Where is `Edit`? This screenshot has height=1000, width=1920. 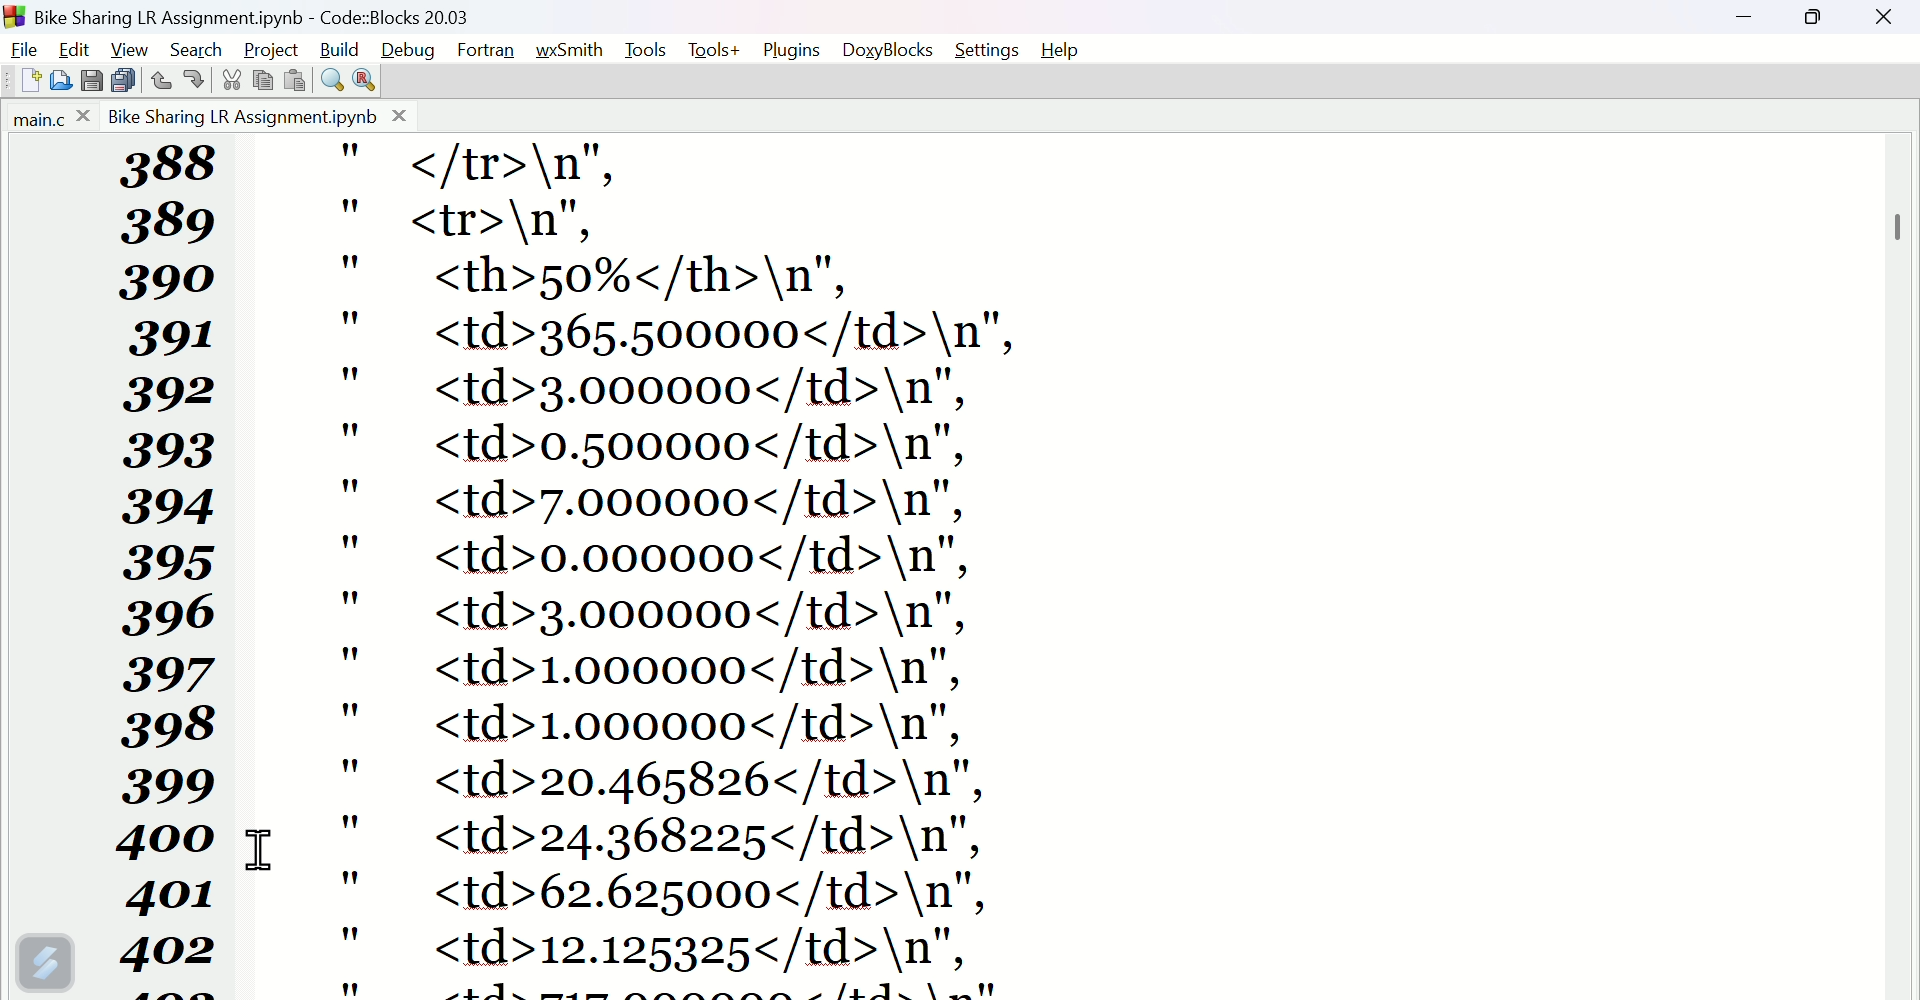 Edit is located at coordinates (72, 50).